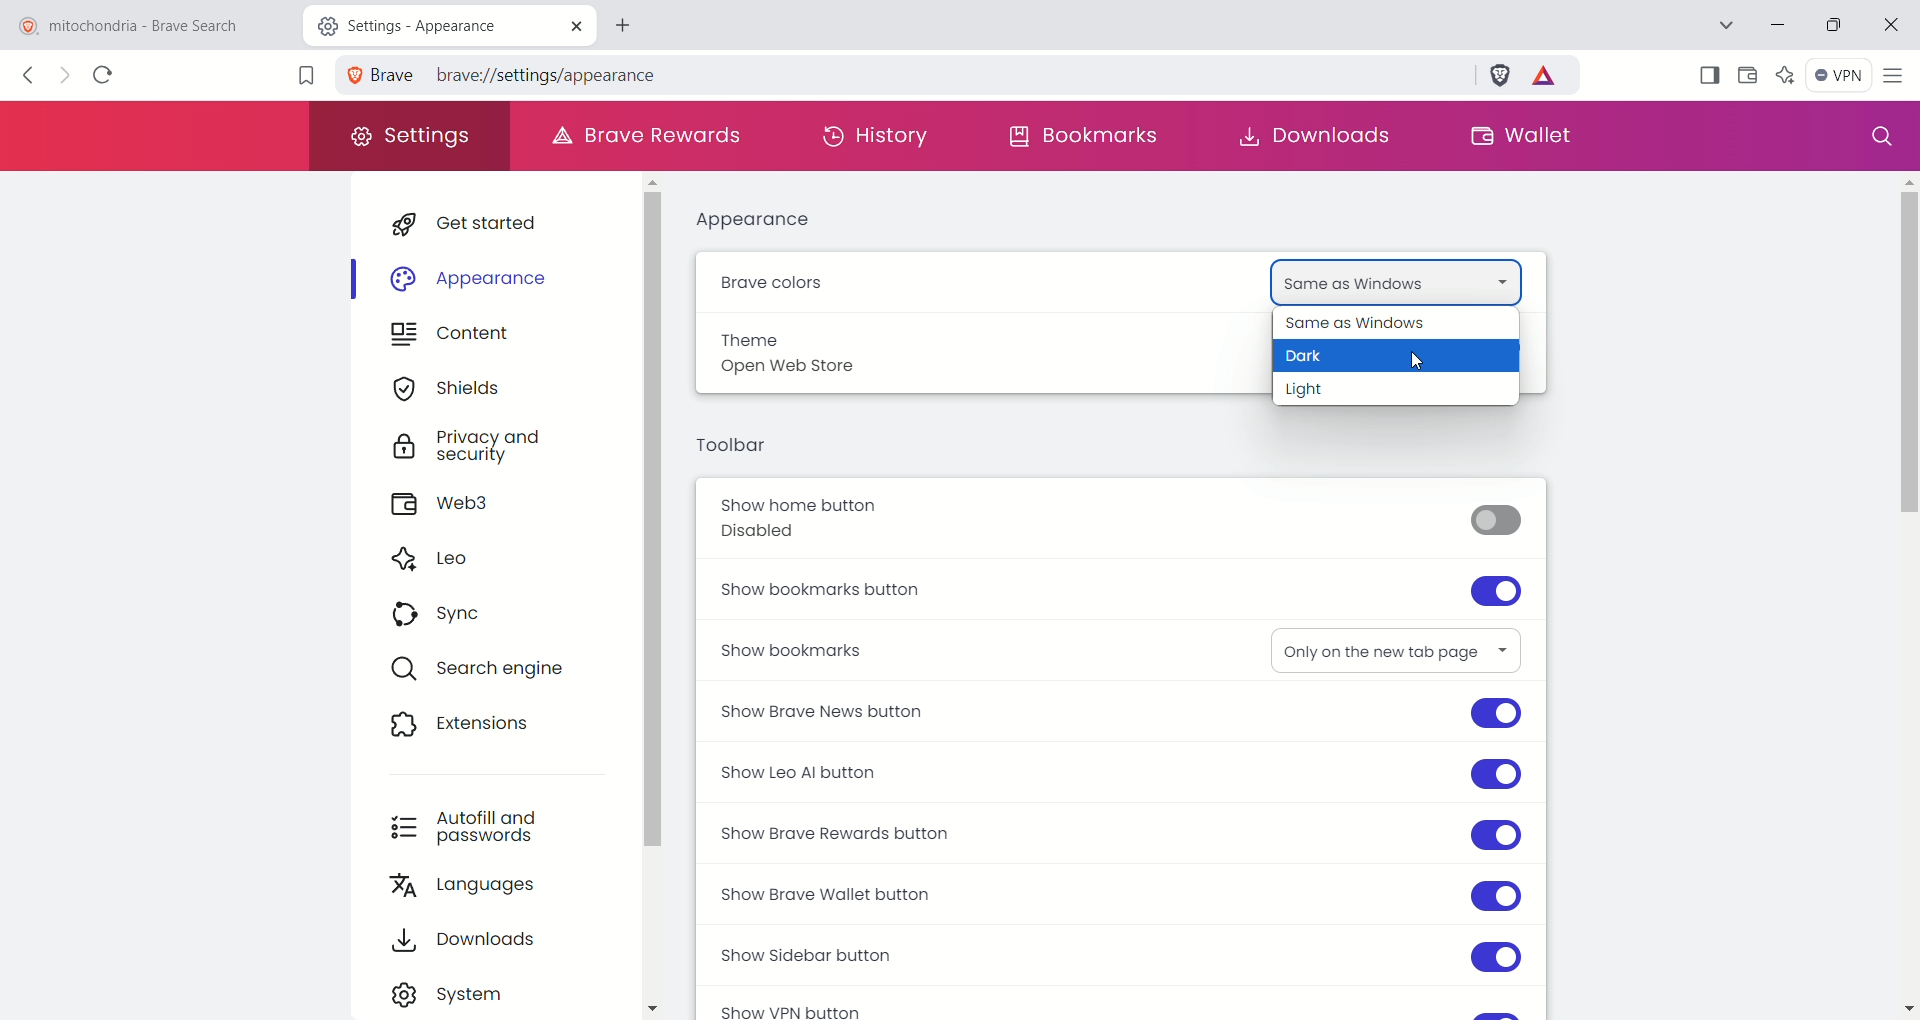  I want to click on vertical scroll bar, so click(1904, 596).